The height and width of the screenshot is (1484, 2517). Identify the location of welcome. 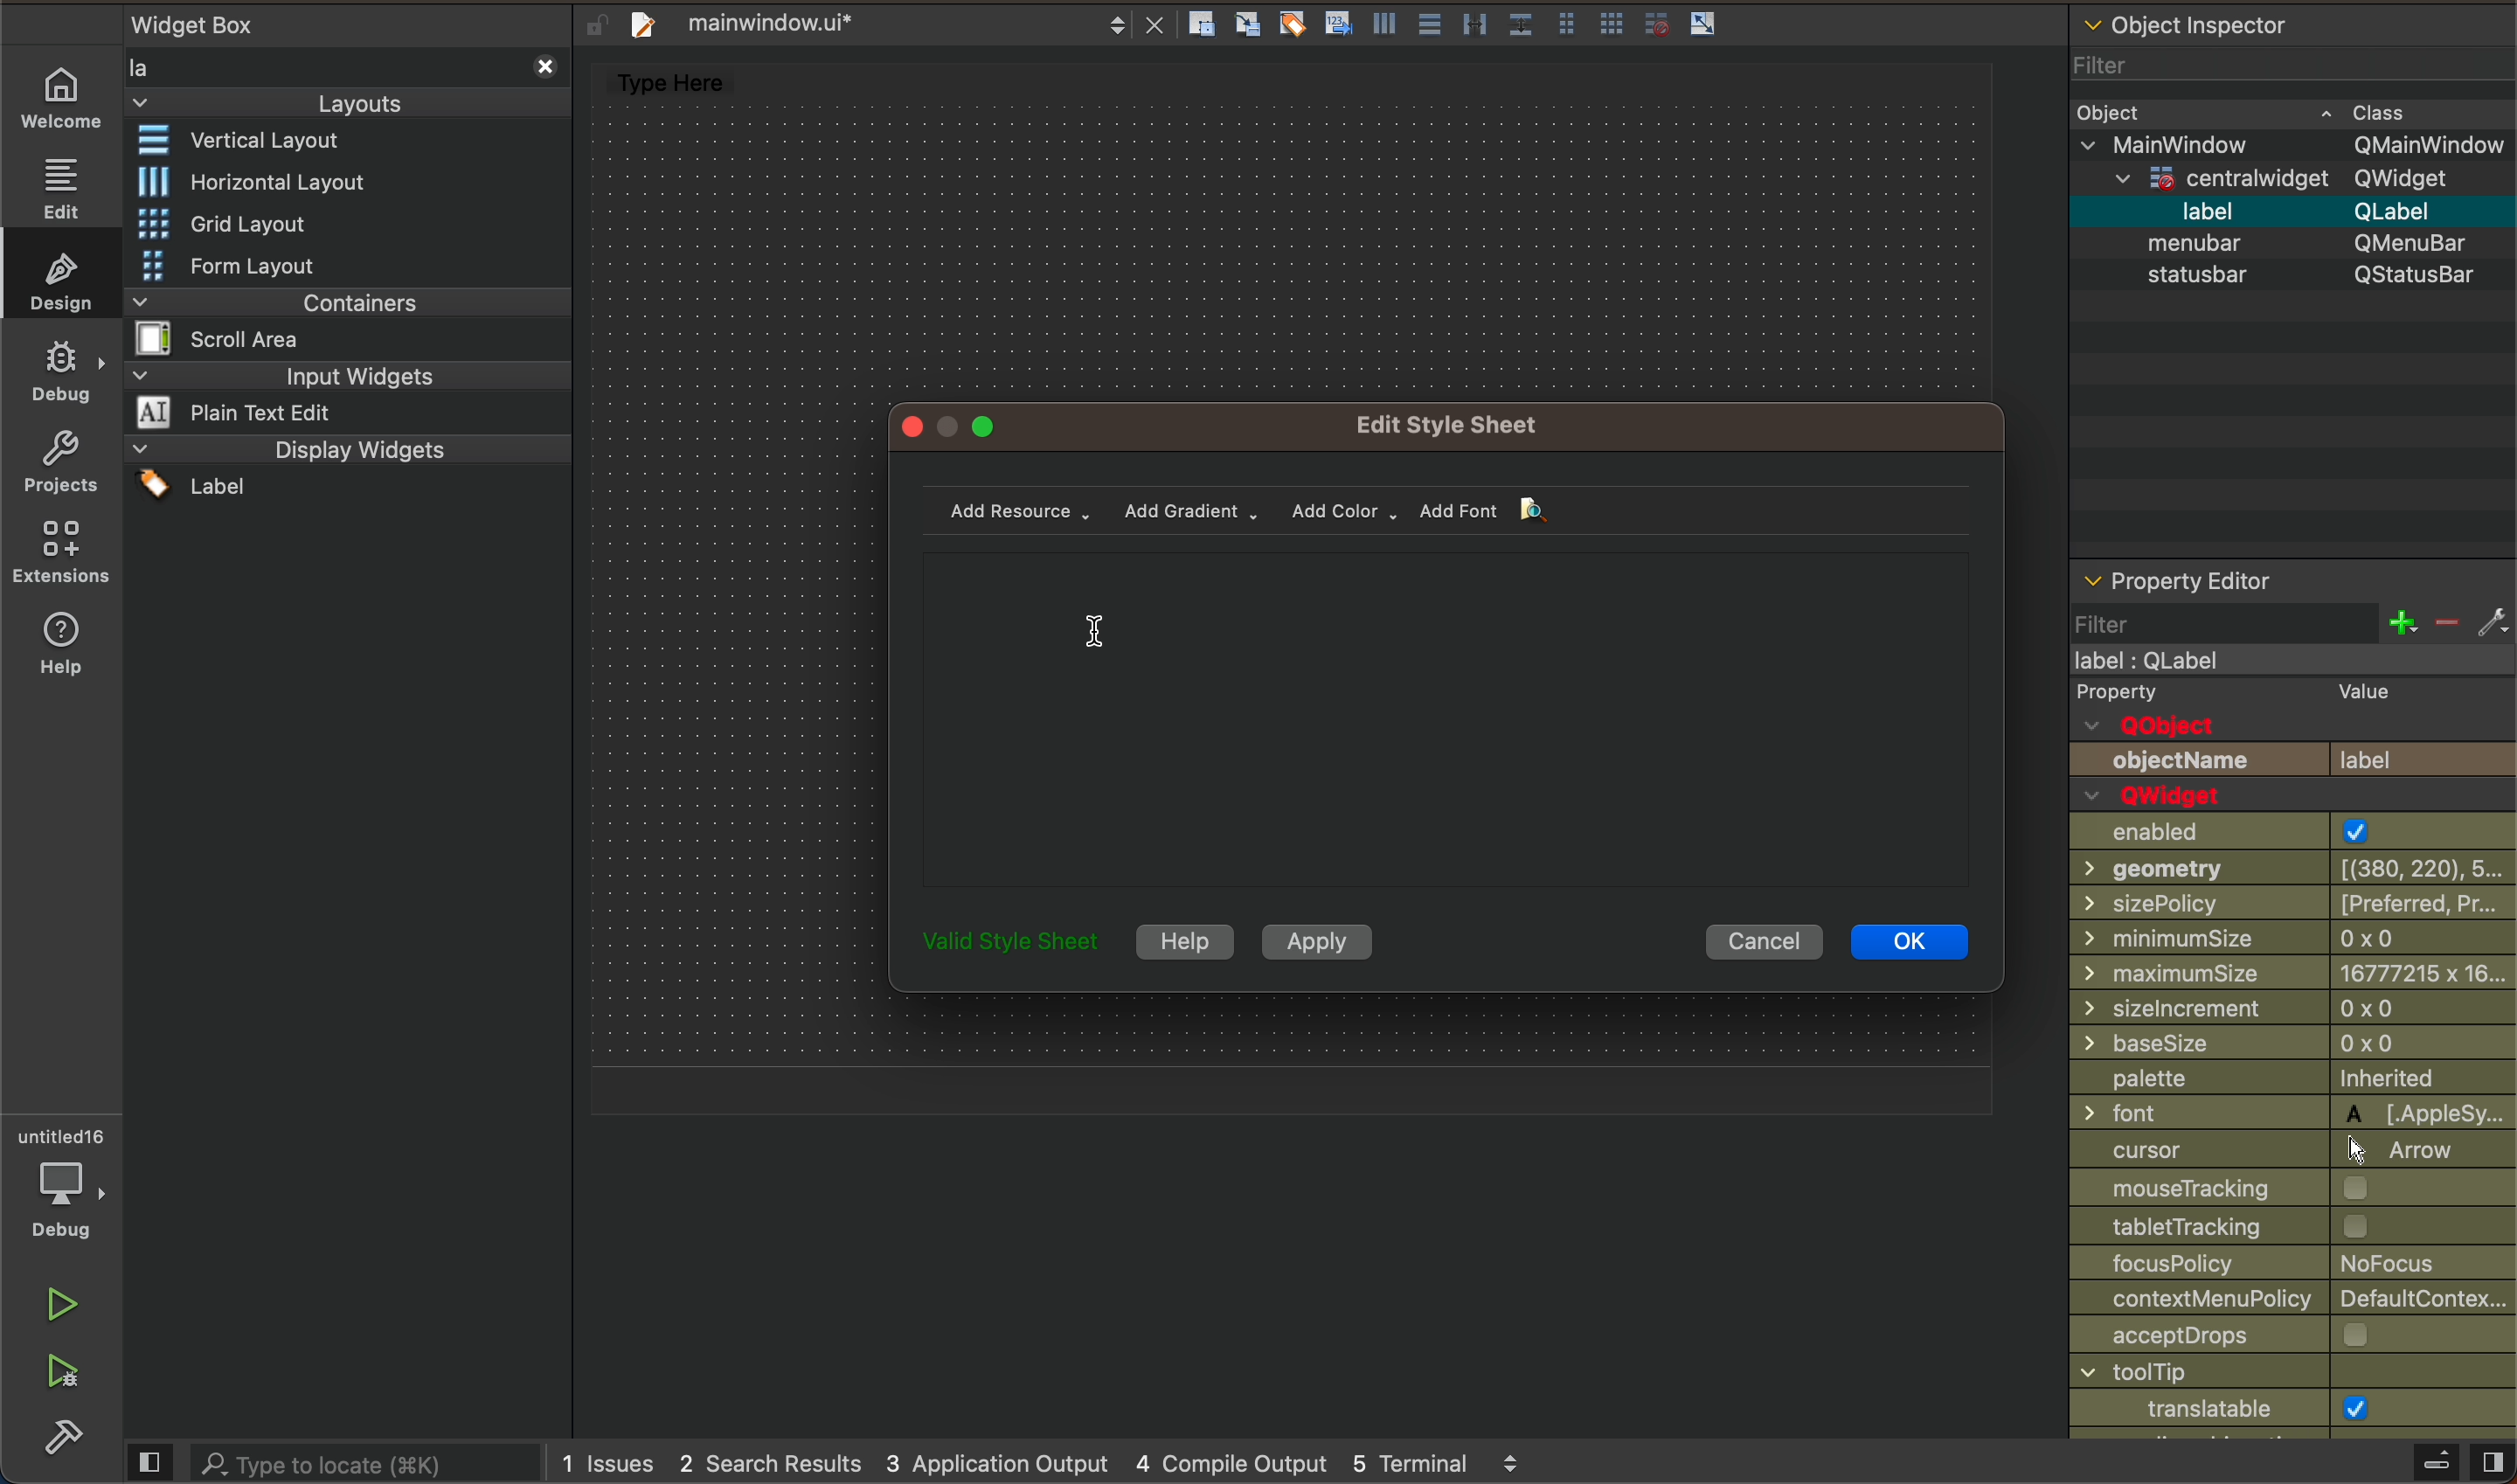
(64, 104).